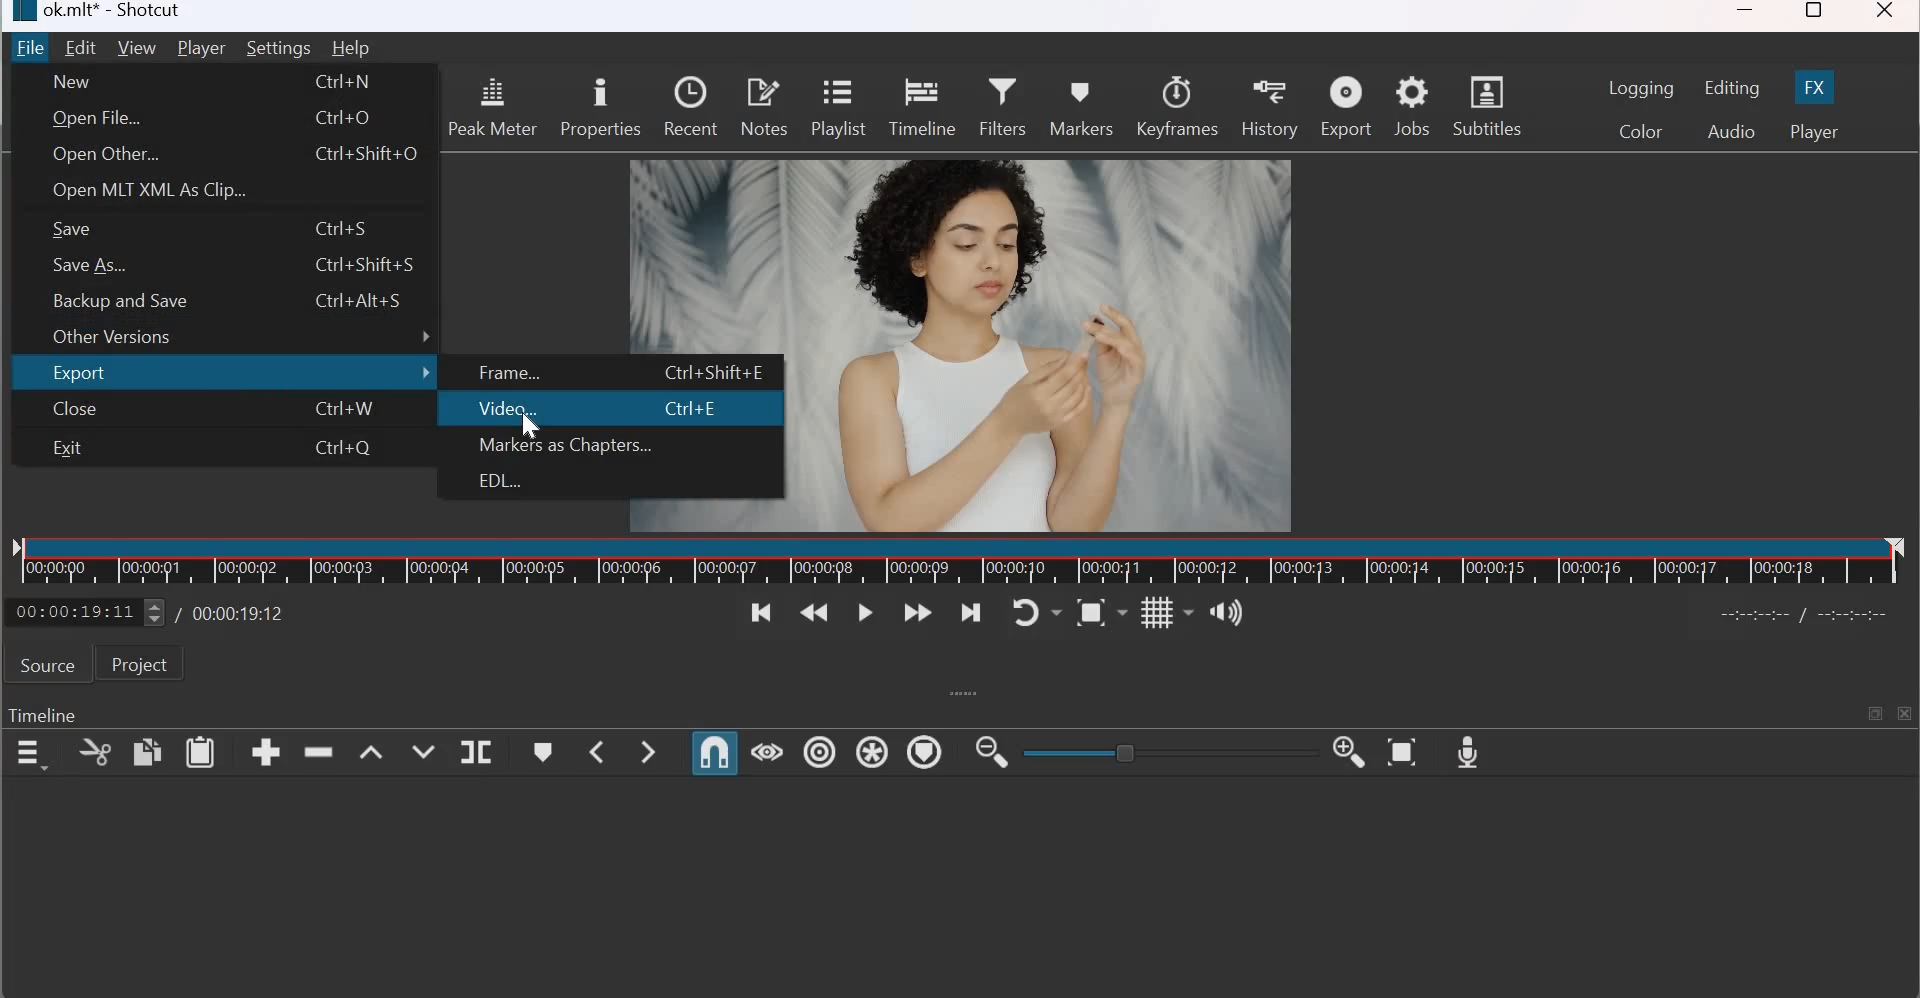 The height and width of the screenshot is (998, 1920). Describe the element at coordinates (1268, 106) in the screenshot. I see `History` at that location.